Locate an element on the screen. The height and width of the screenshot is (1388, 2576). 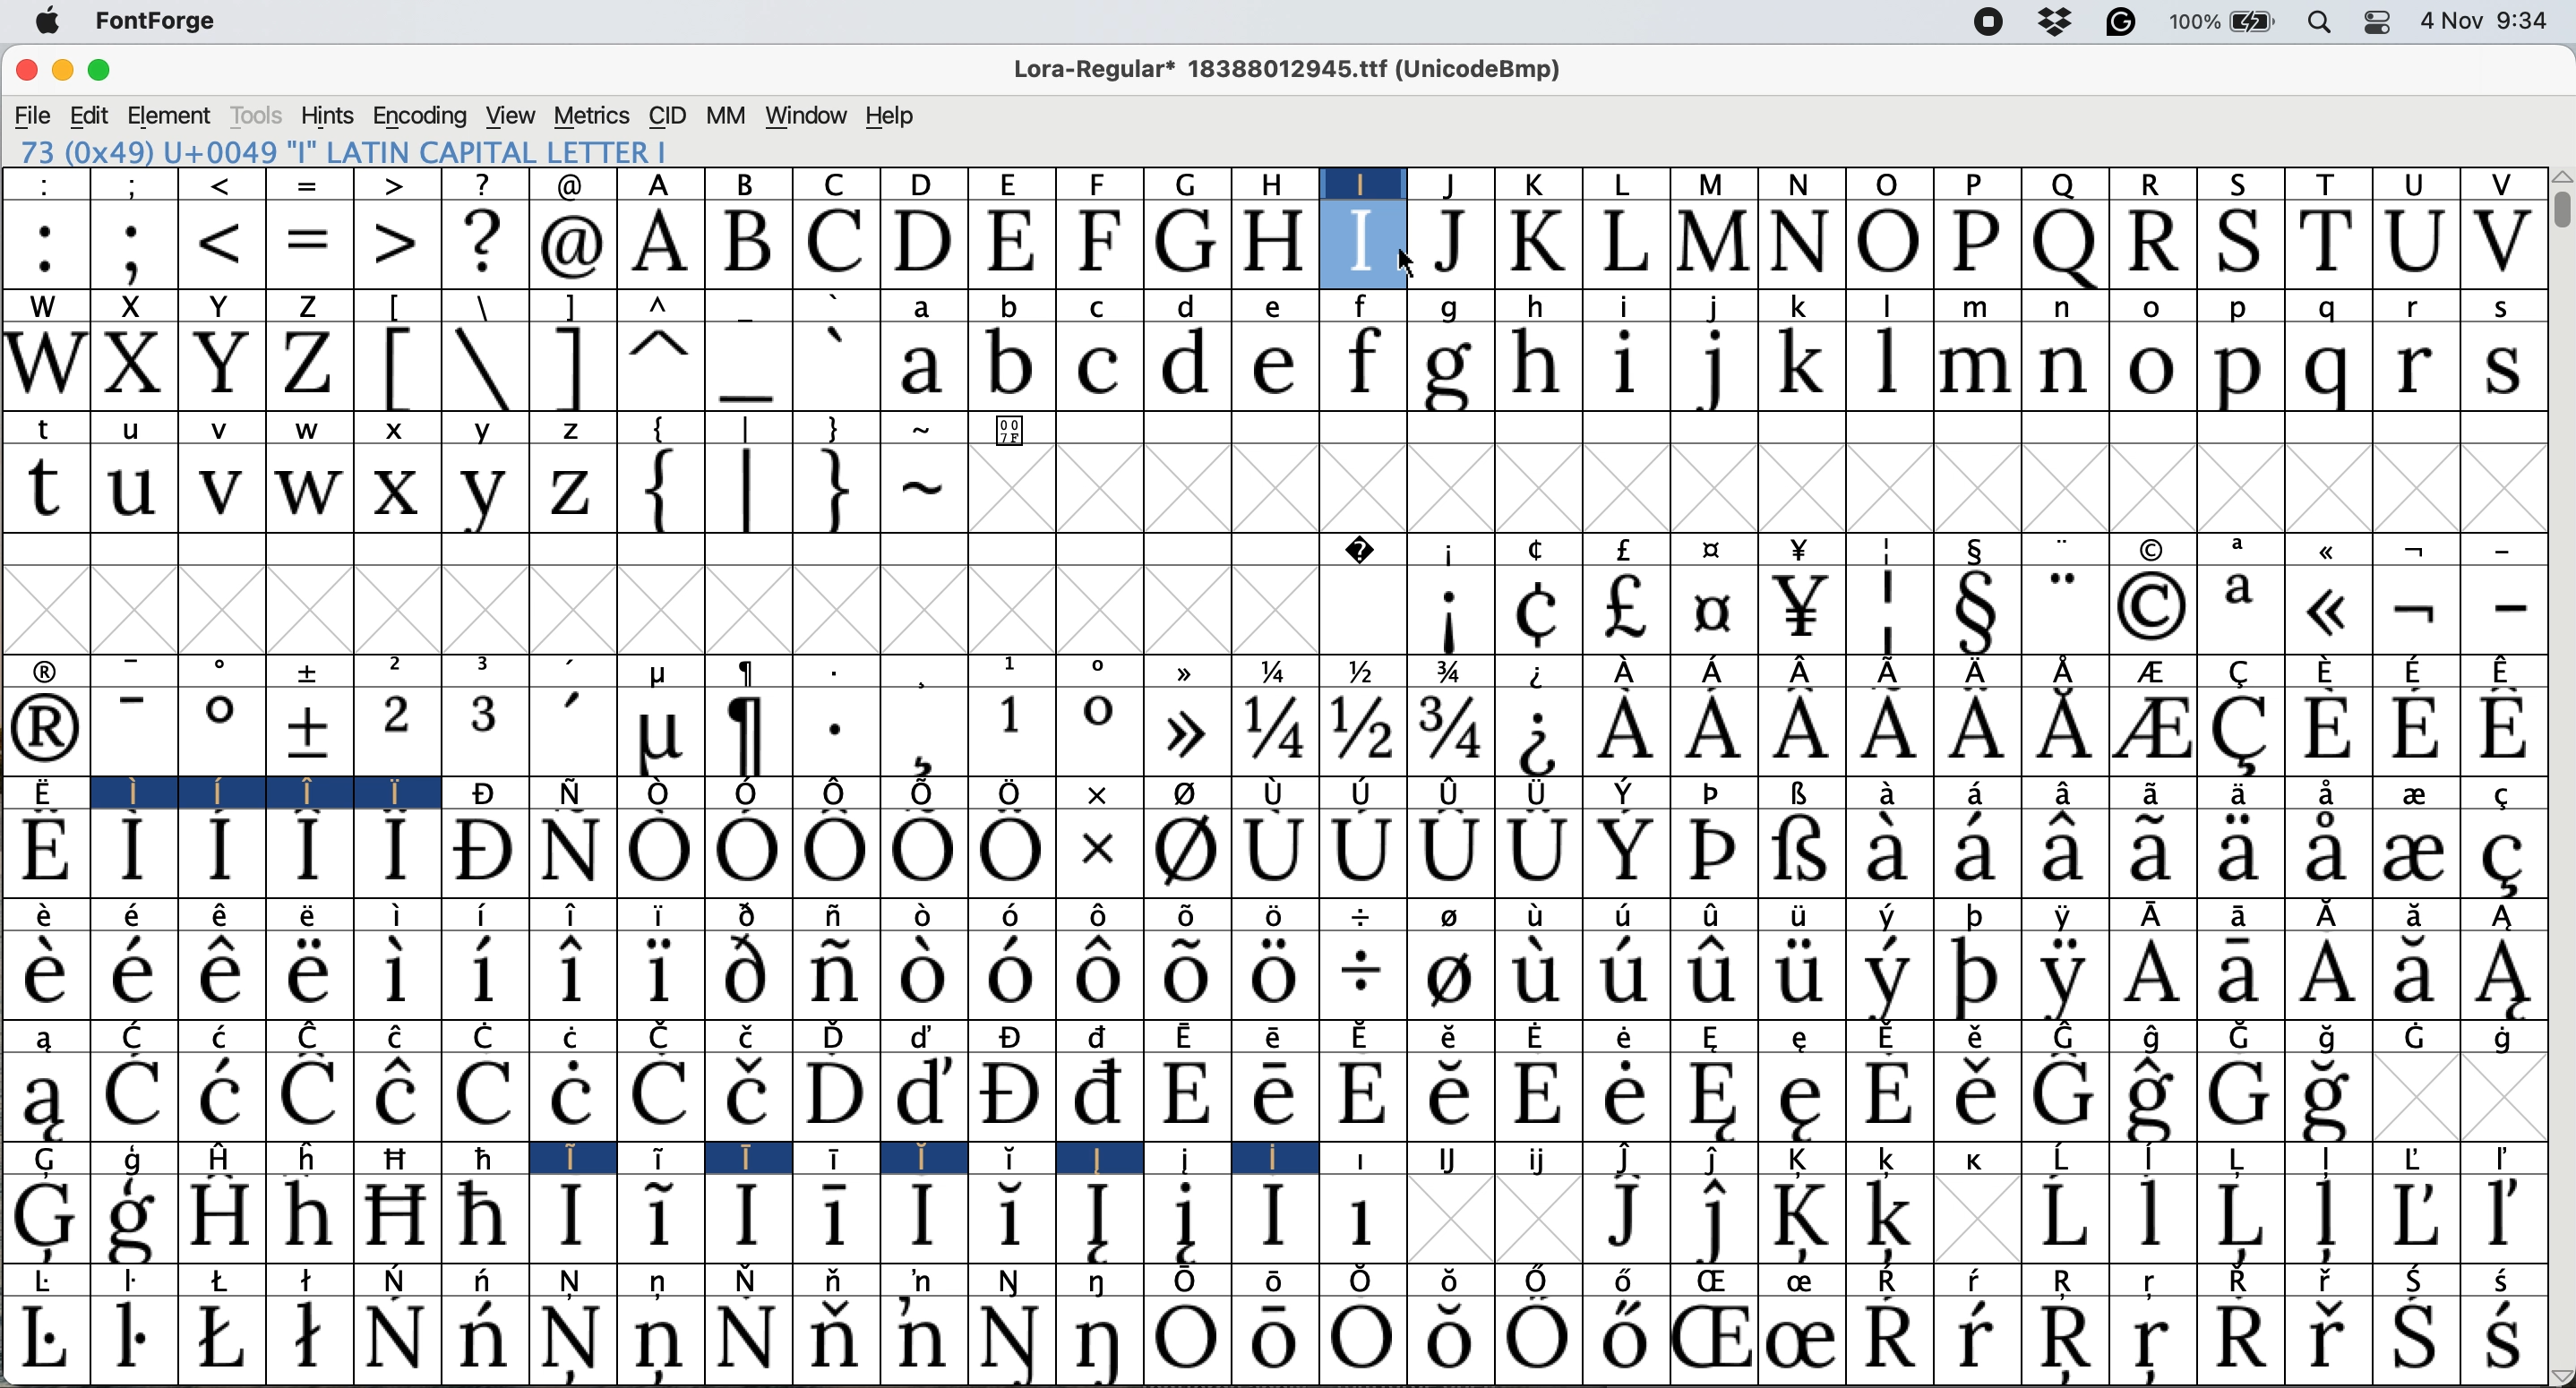
Symbol is located at coordinates (134, 1339).